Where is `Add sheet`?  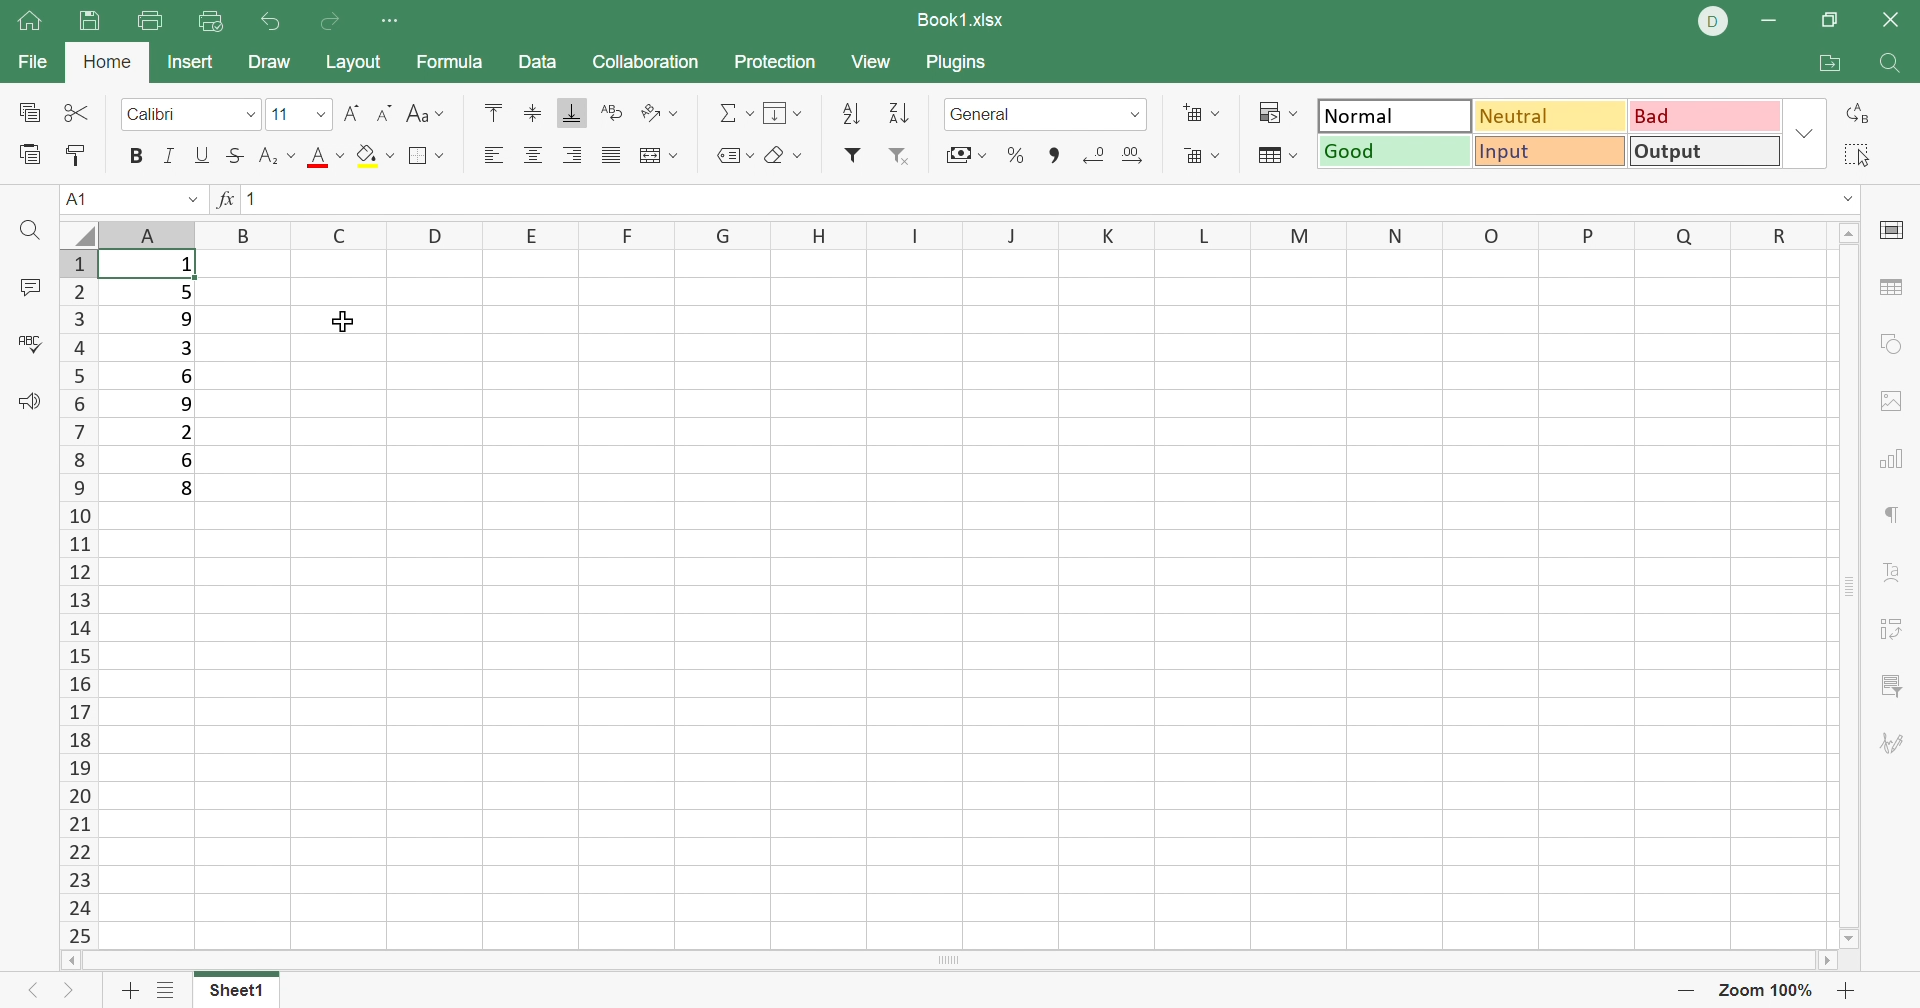 Add sheet is located at coordinates (129, 992).